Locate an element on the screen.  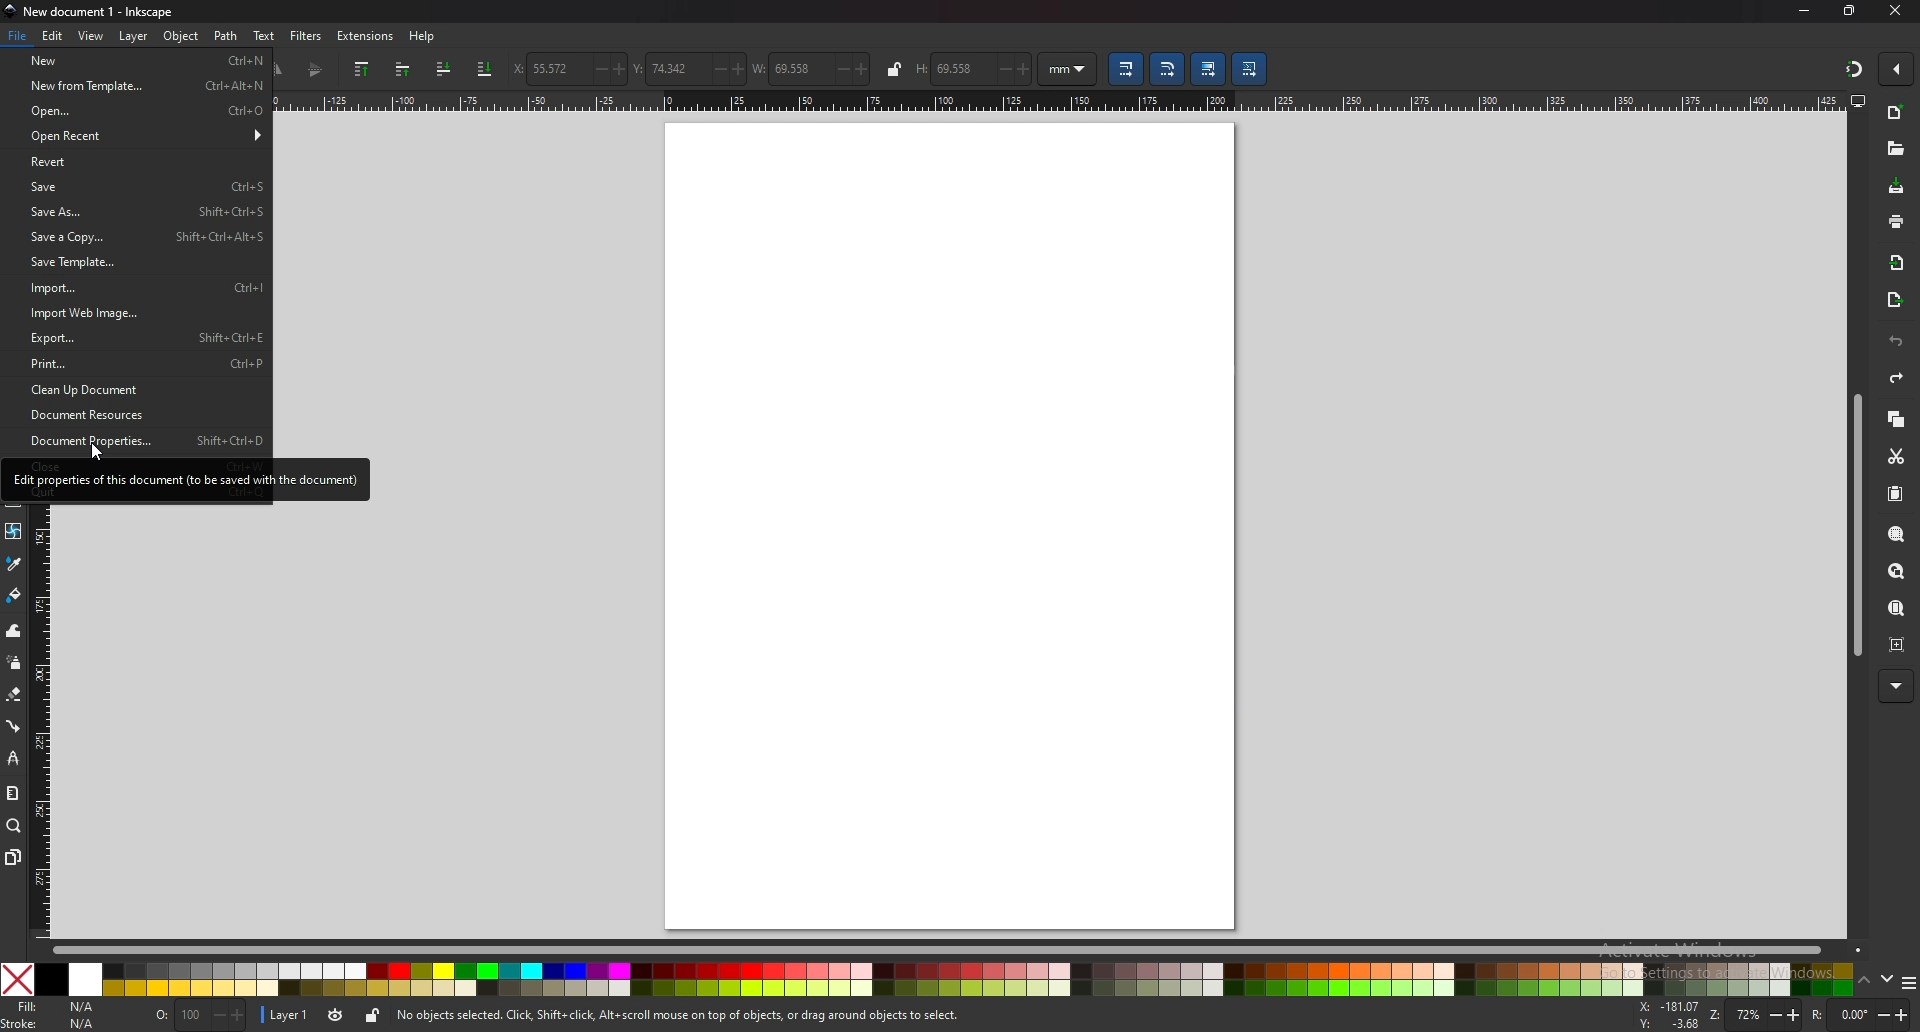
- is located at coordinates (838, 70).